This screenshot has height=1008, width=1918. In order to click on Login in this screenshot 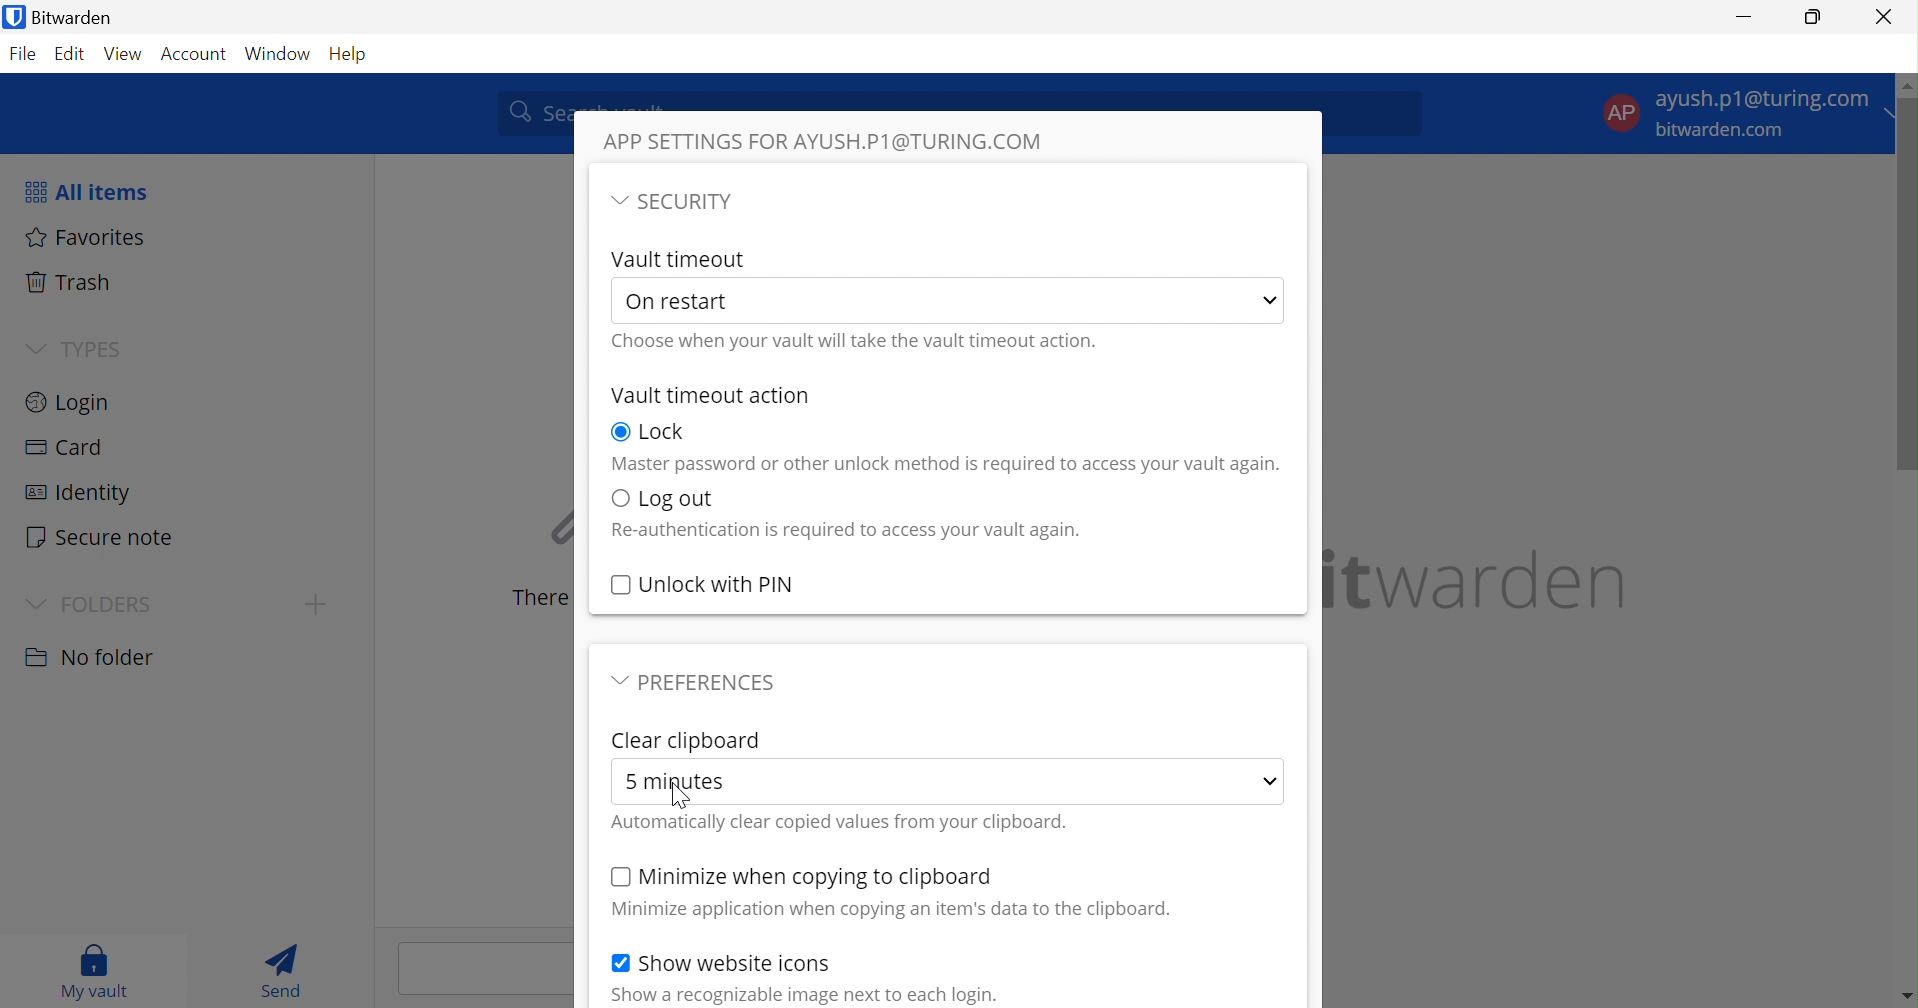, I will do `click(74, 403)`.